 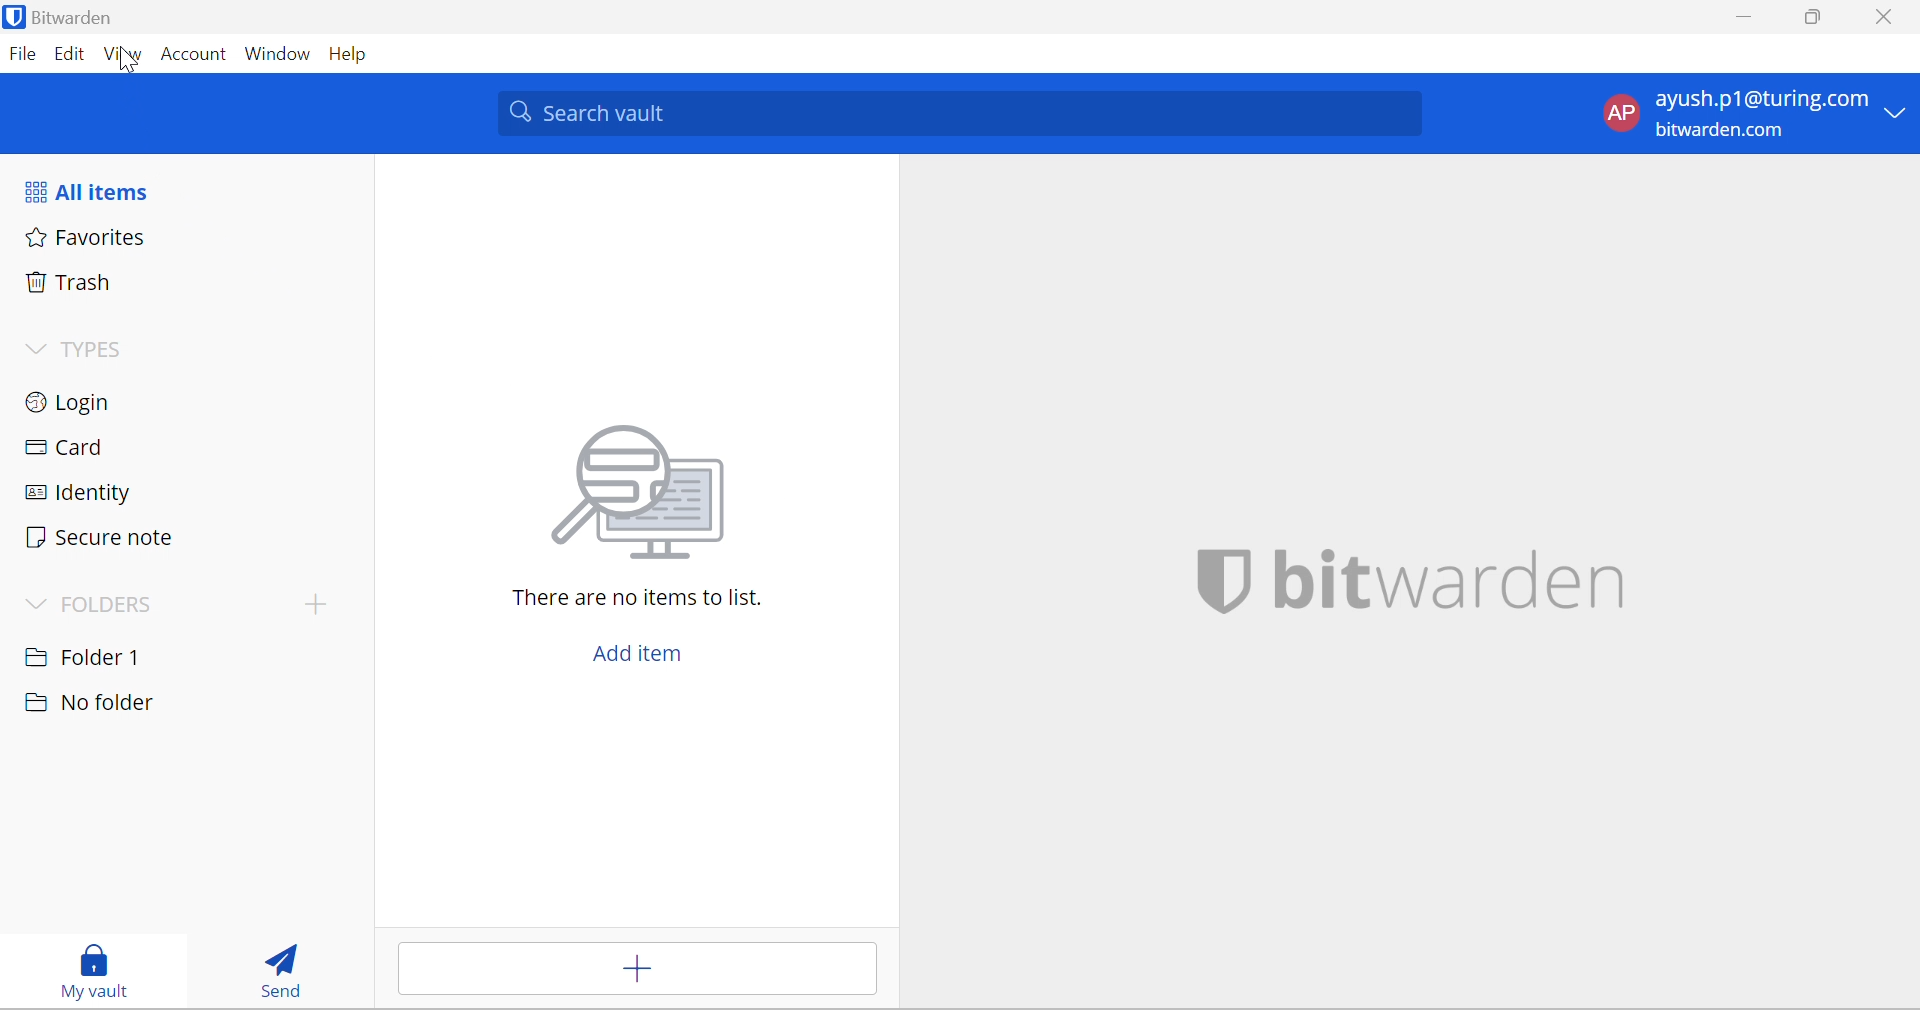 What do you see at coordinates (76, 281) in the screenshot?
I see `Trash` at bounding box center [76, 281].